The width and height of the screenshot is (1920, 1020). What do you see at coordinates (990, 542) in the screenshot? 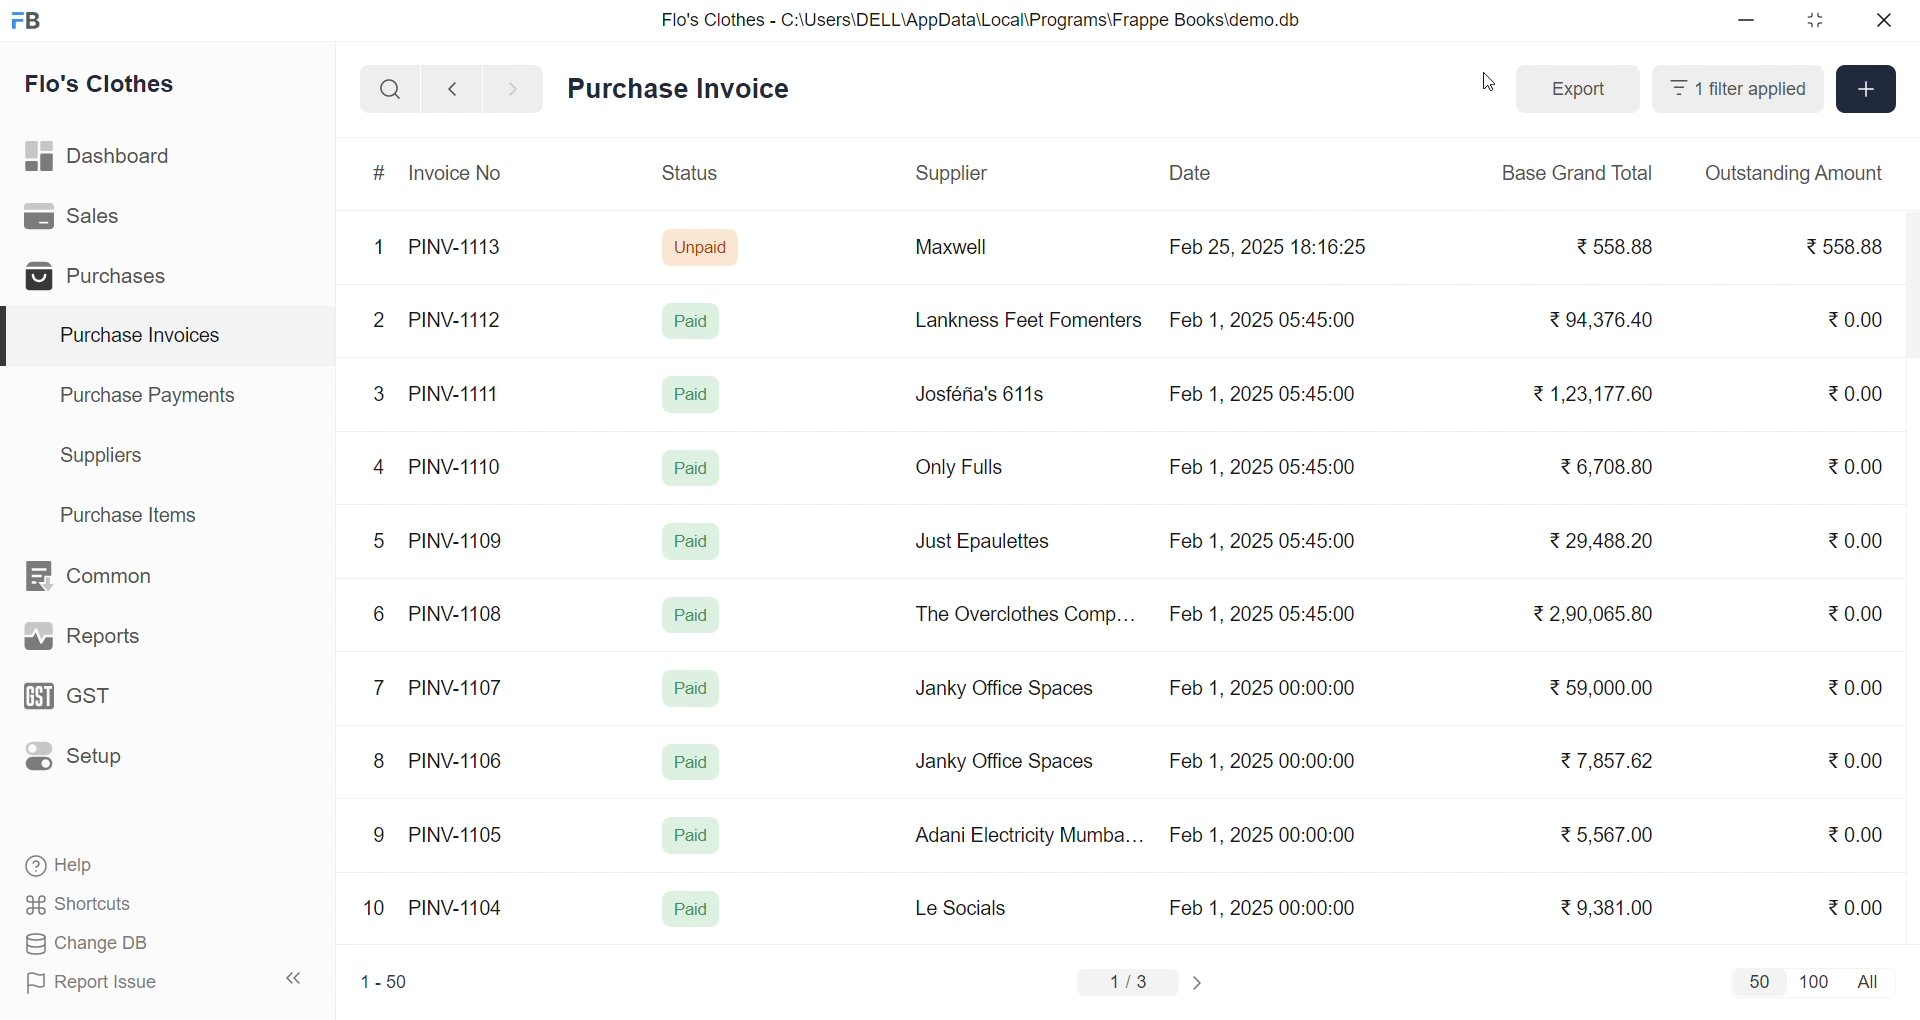
I see `Just Epaulettes` at bounding box center [990, 542].